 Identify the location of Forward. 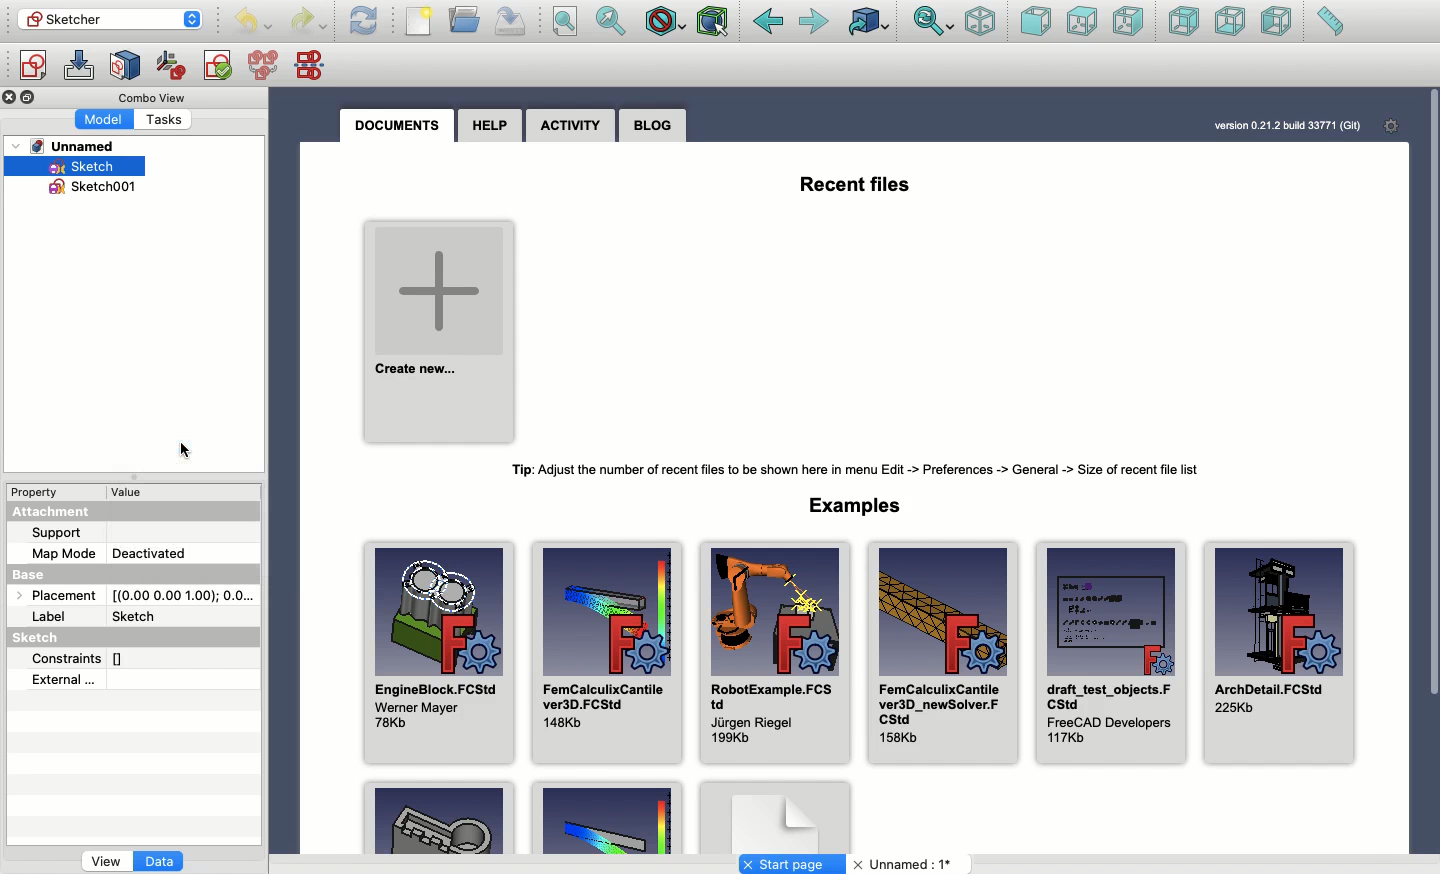
(816, 23).